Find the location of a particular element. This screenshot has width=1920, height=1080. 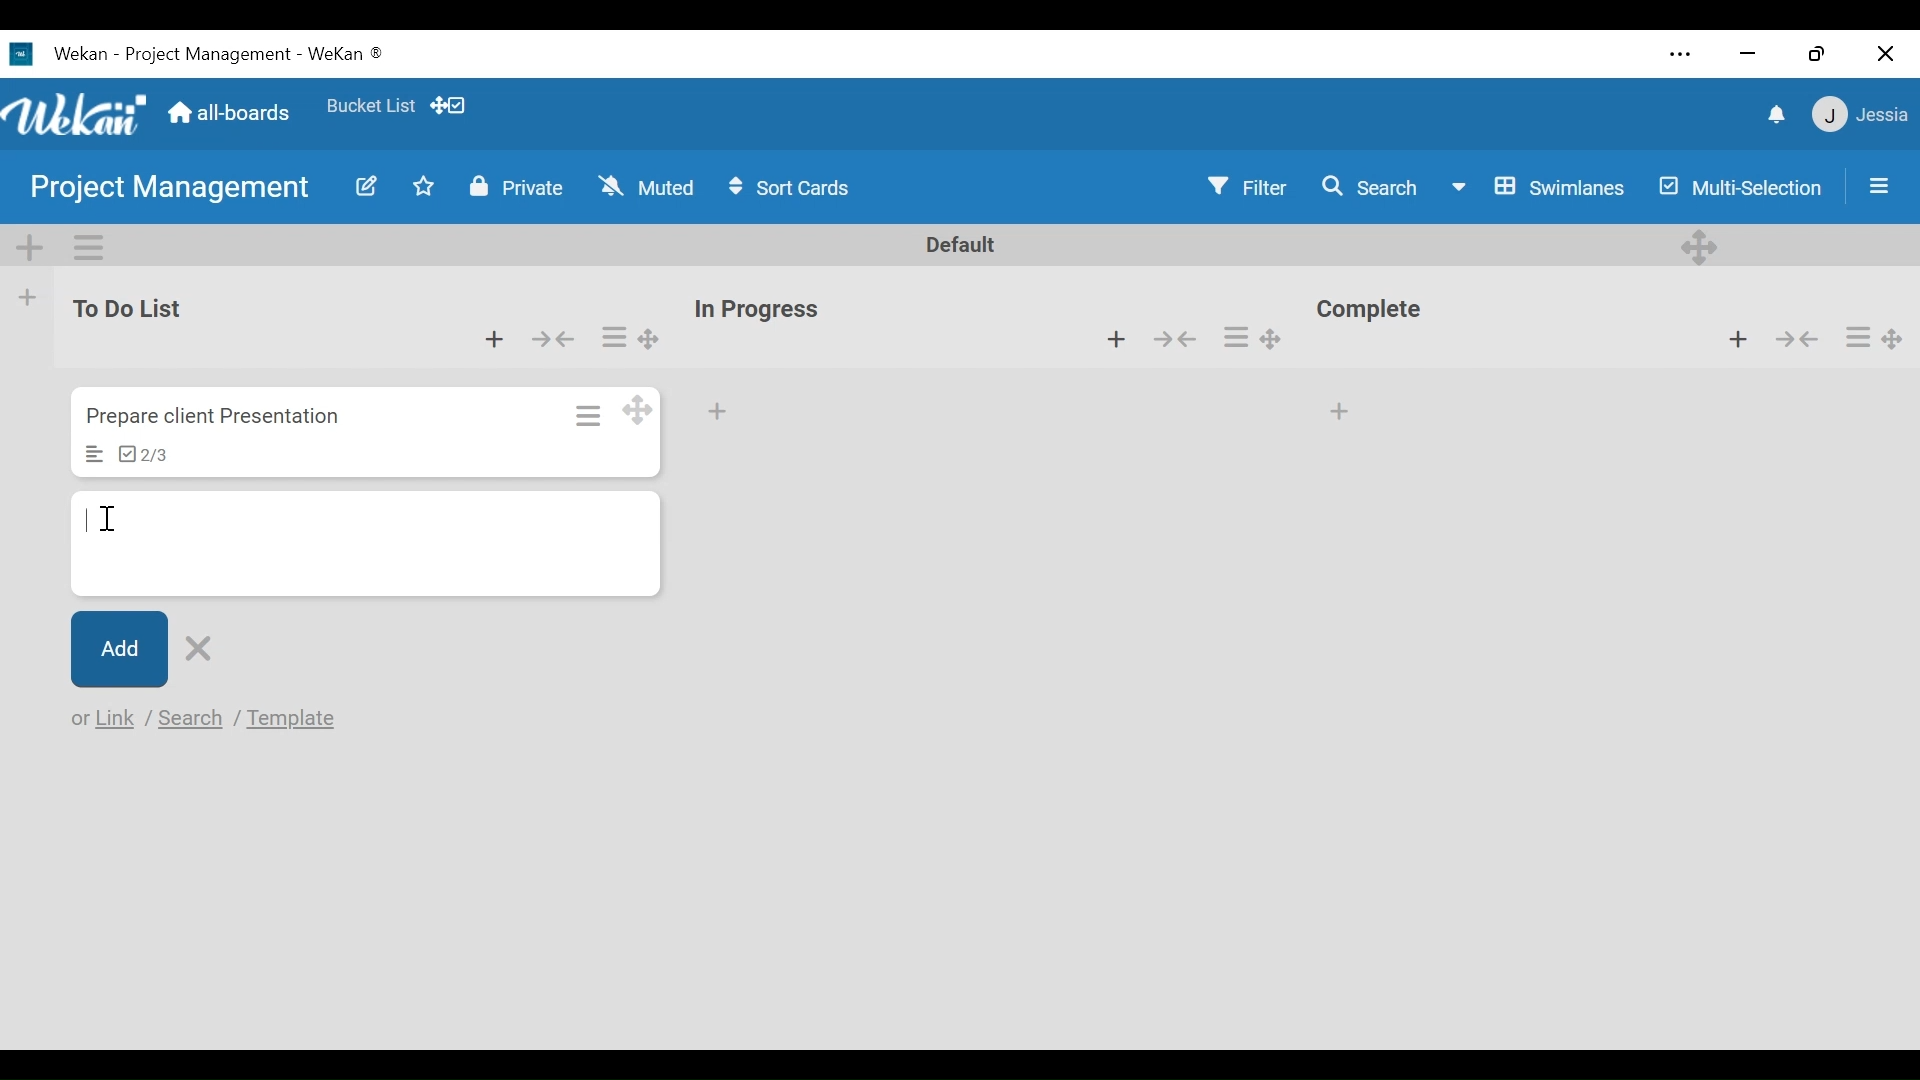

Add Swimlane is located at coordinates (31, 242).